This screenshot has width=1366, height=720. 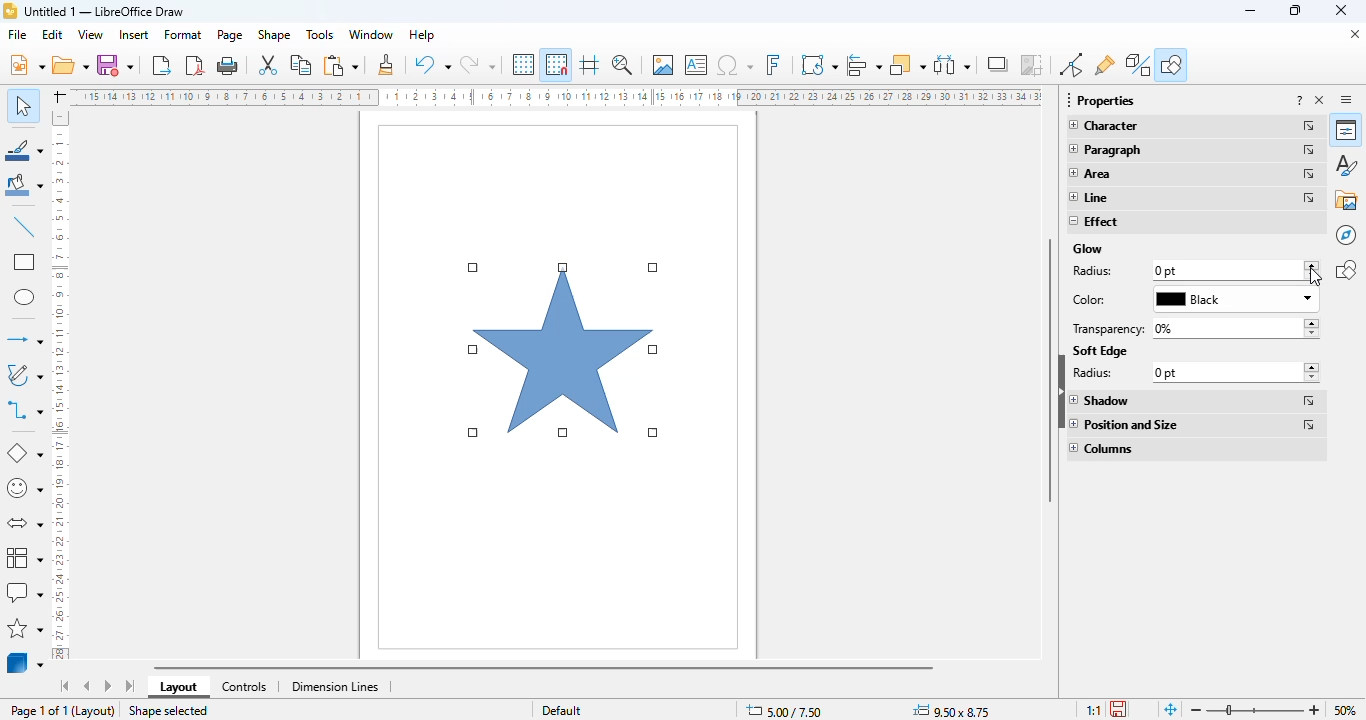 What do you see at coordinates (696, 65) in the screenshot?
I see `insert text box` at bounding box center [696, 65].